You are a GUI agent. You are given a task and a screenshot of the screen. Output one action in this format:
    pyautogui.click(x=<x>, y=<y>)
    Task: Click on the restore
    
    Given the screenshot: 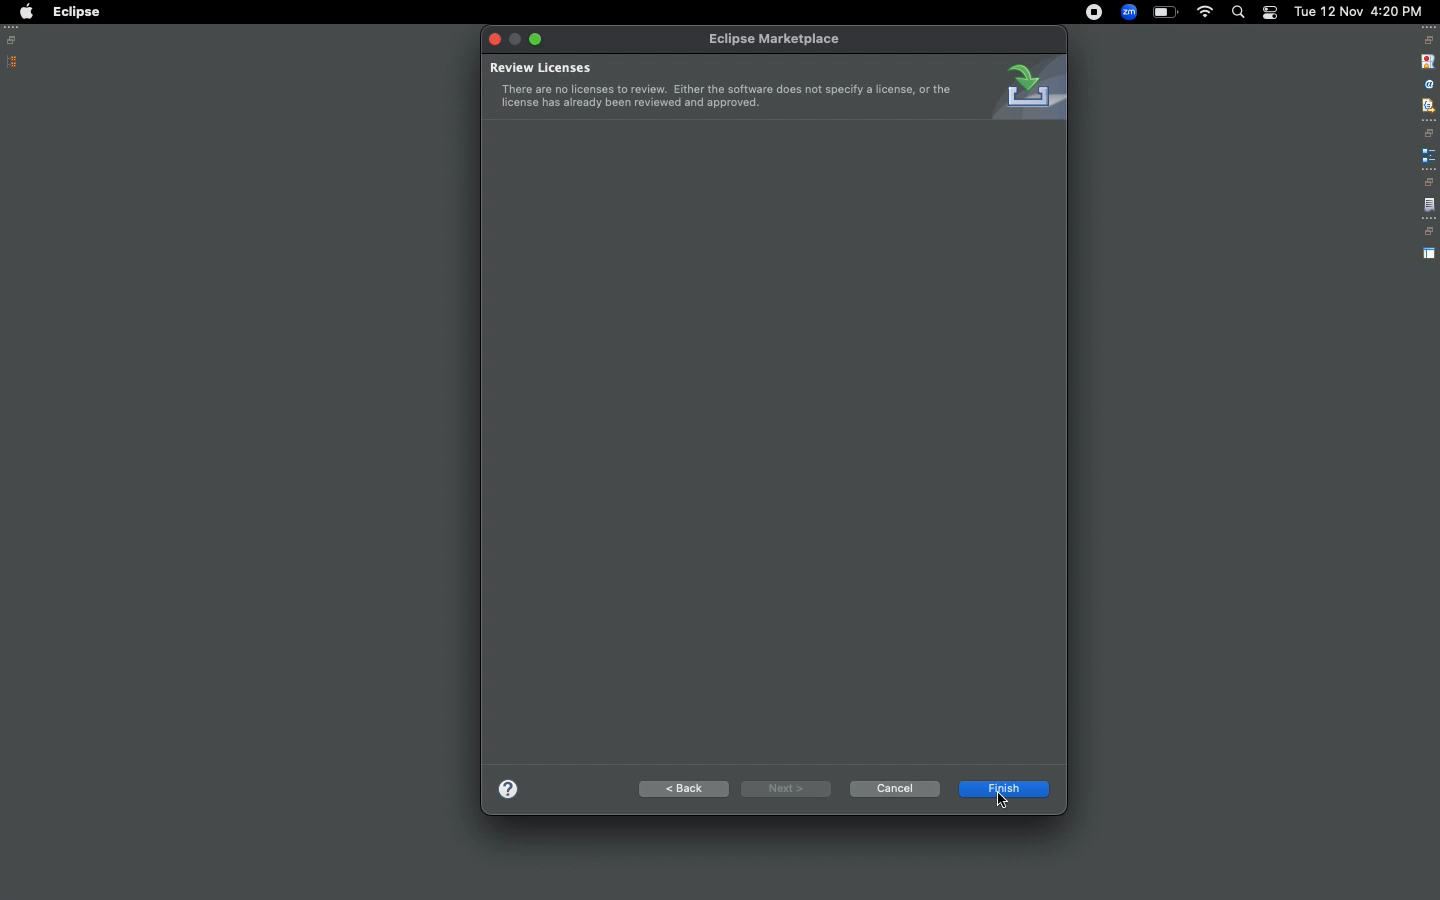 What is the action you would take?
    pyautogui.click(x=1428, y=182)
    